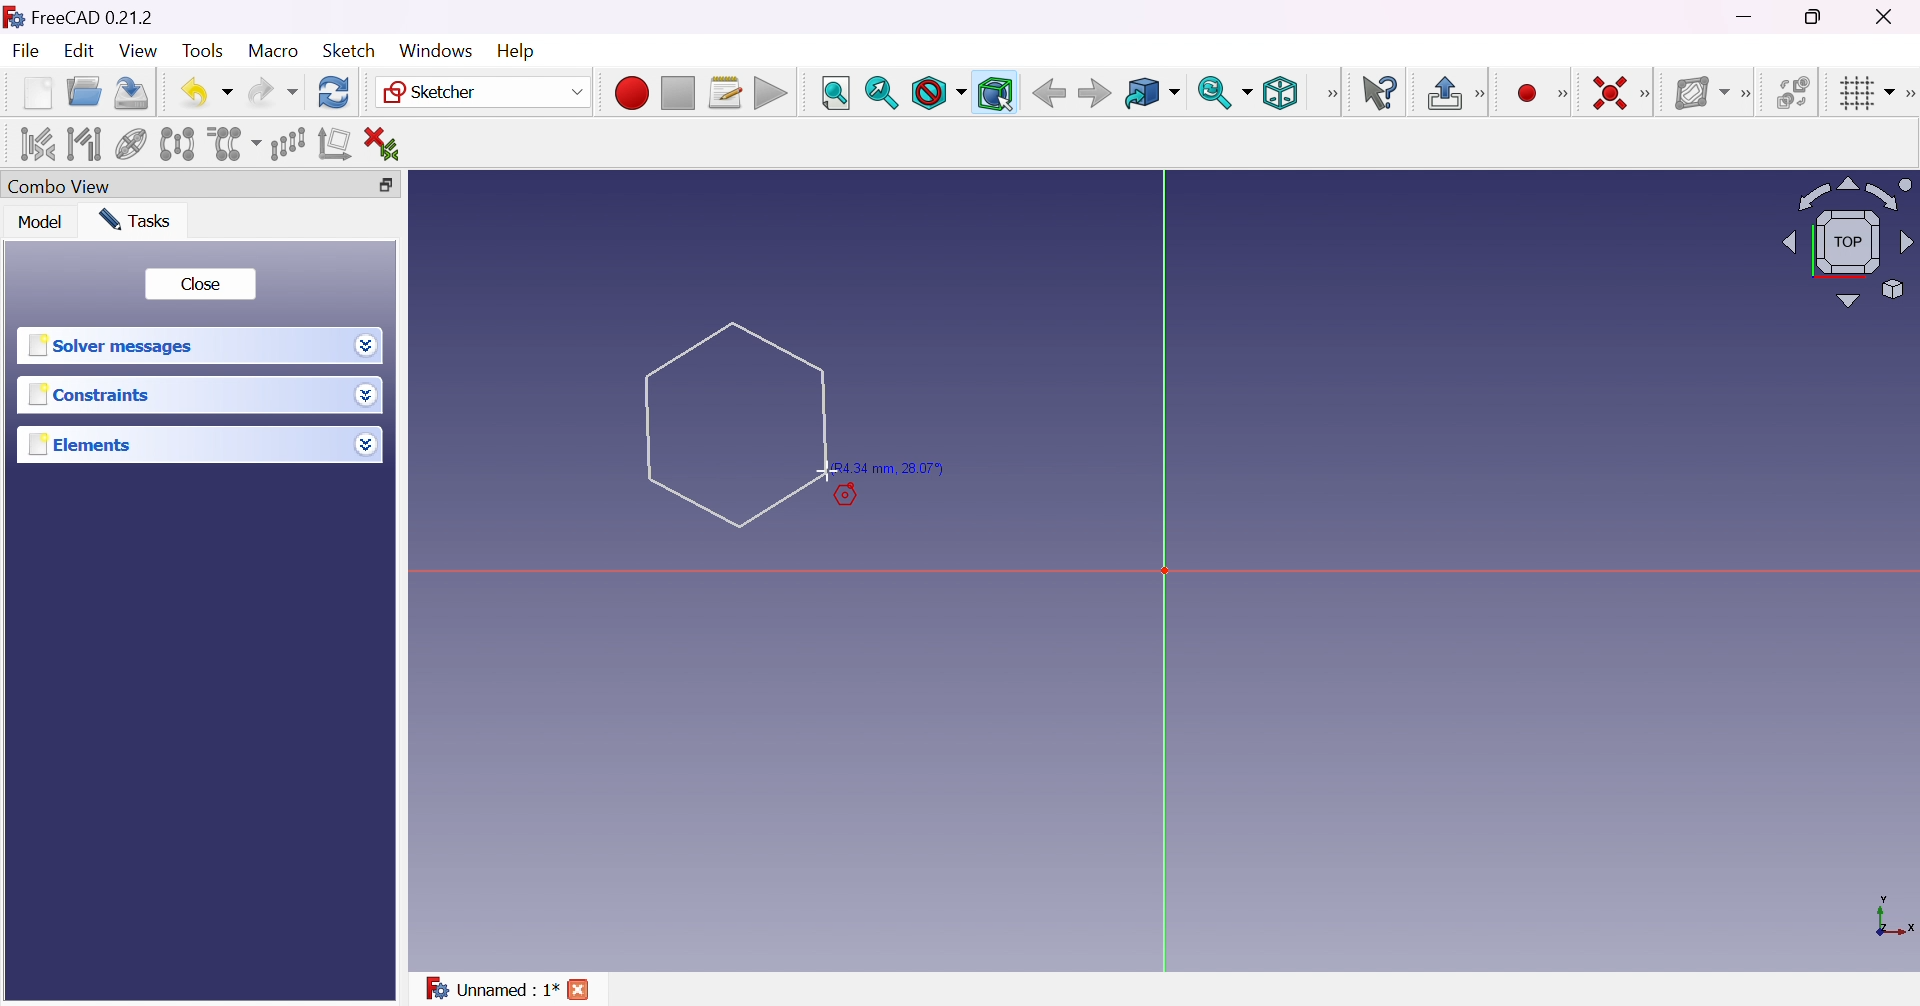  What do you see at coordinates (1482, 95) in the screenshot?
I see `[Sketcher edit model]` at bounding box center [1482, 95].